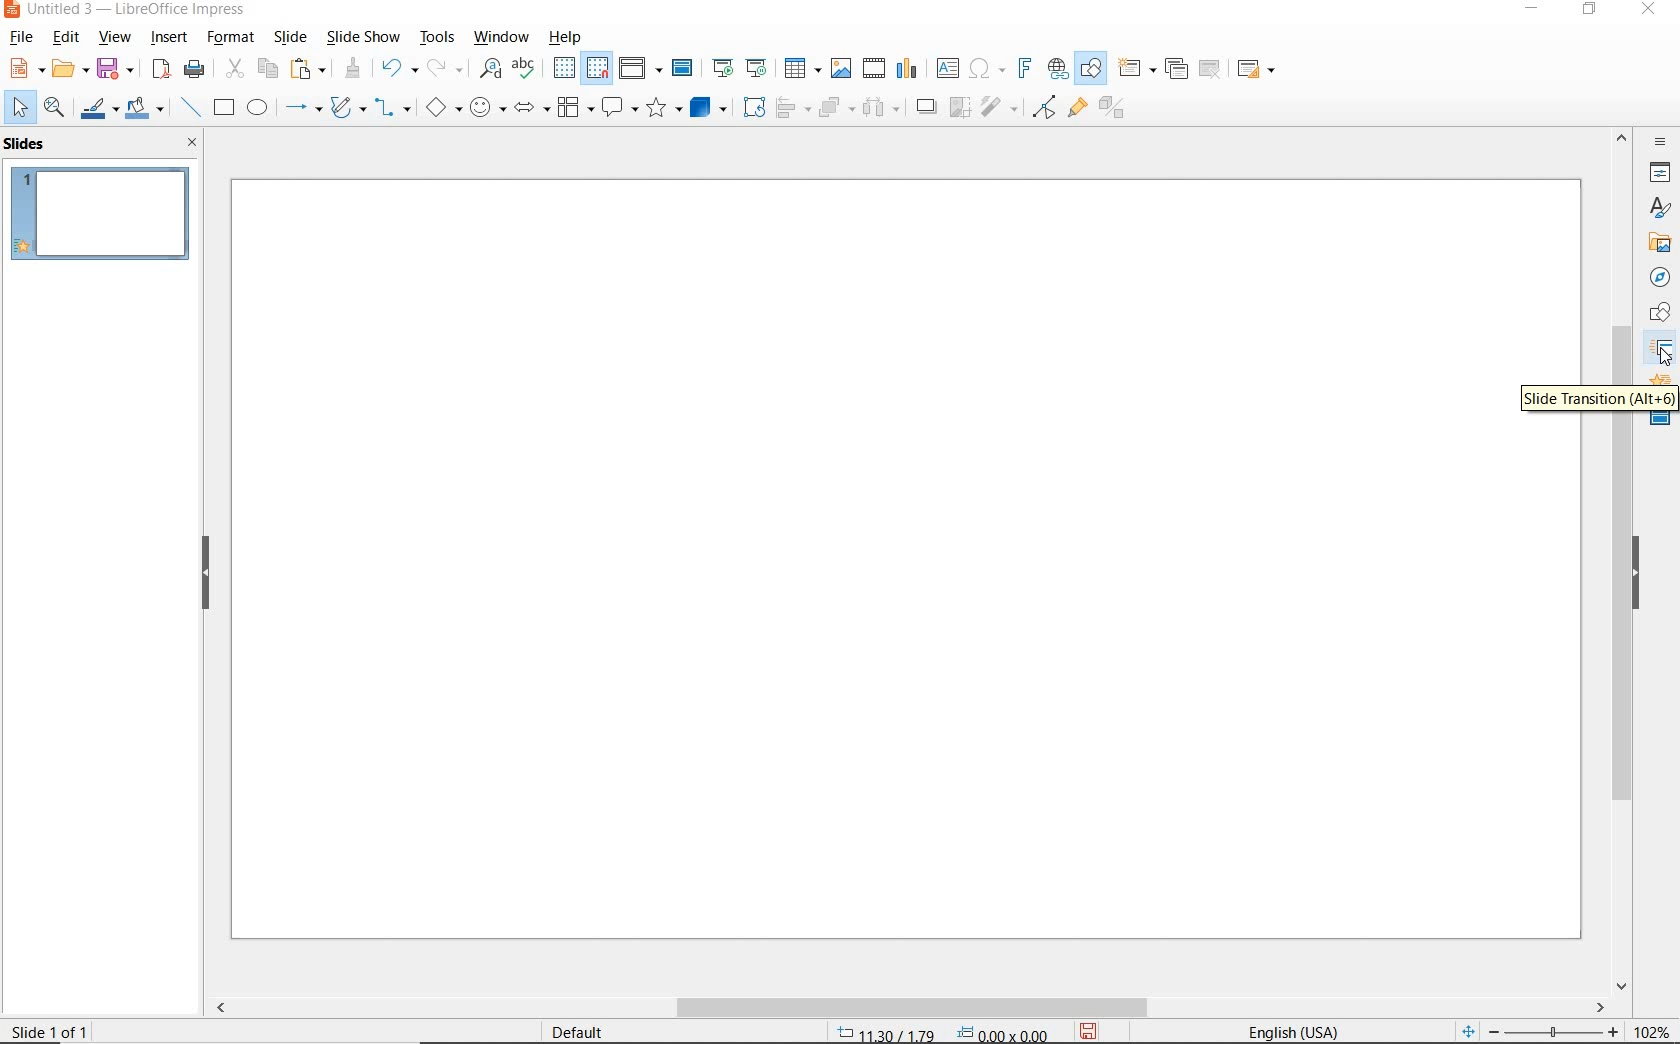 The height and width of the screenshot is (1044, 1680). Describe the element at coordinates (51, 1031) in the screenshot. I see `SLIDE 1 OF 1` at that location.